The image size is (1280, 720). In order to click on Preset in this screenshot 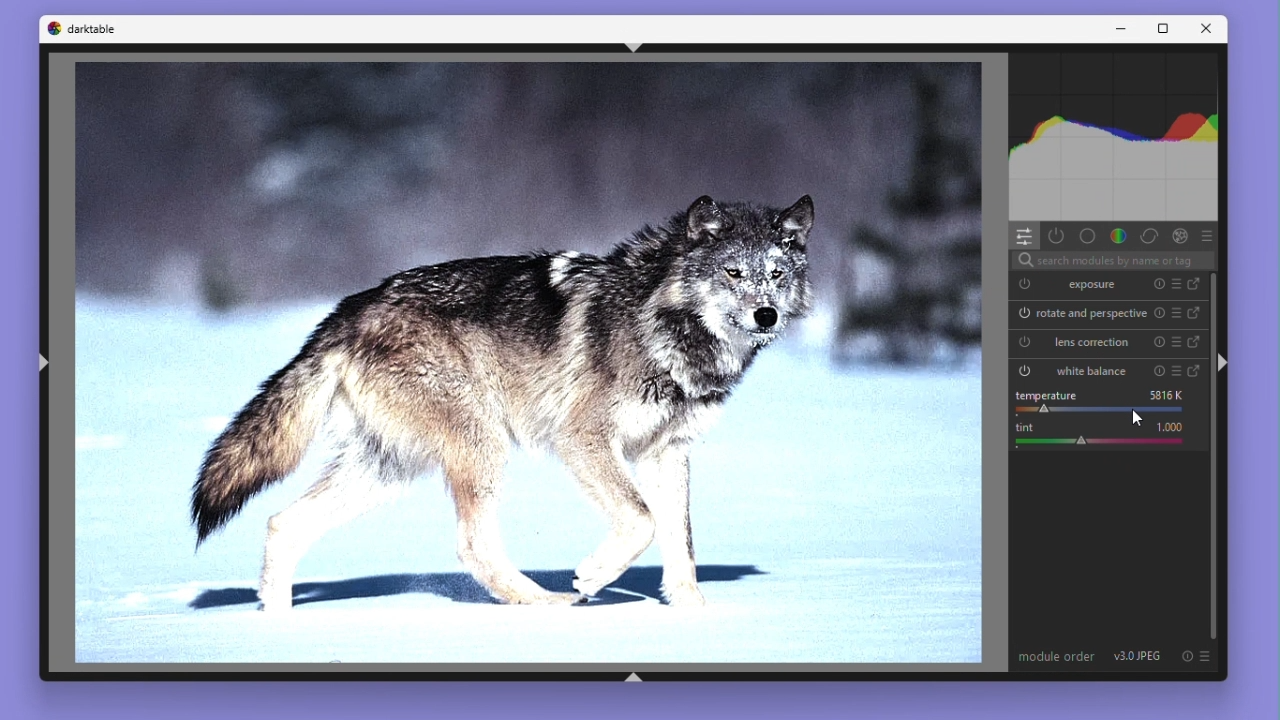, I will do `click(1178, 370)`.